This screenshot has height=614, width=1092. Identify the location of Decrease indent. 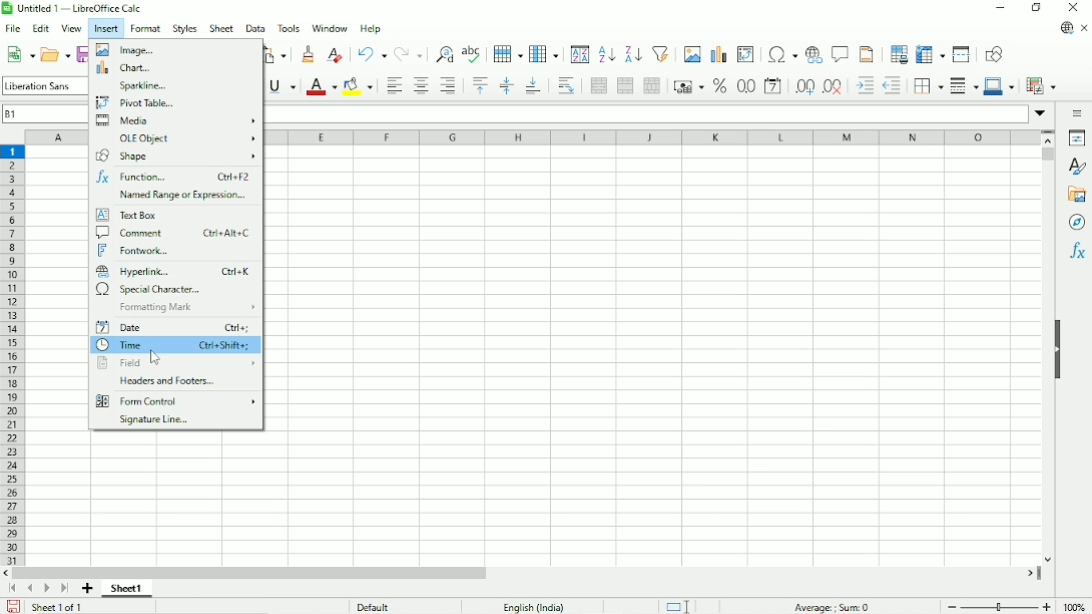
(893, 85).